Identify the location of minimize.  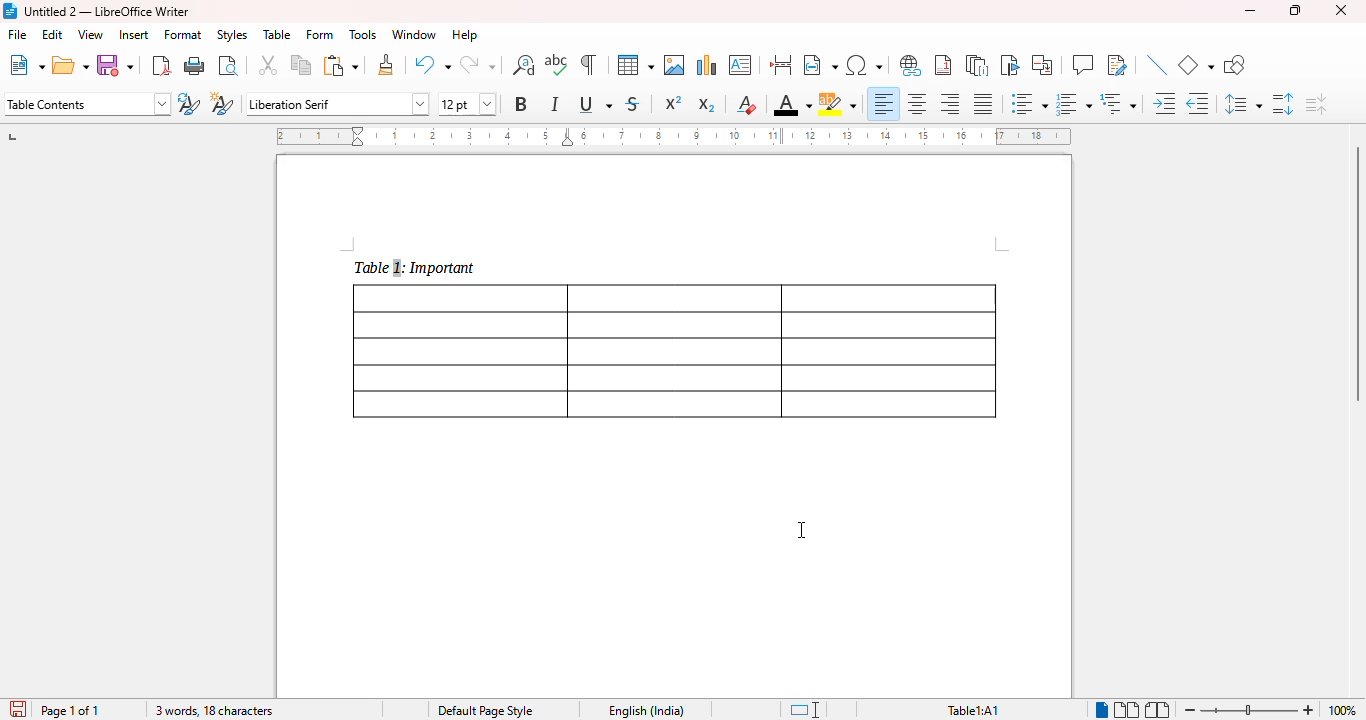
(1250, 10).